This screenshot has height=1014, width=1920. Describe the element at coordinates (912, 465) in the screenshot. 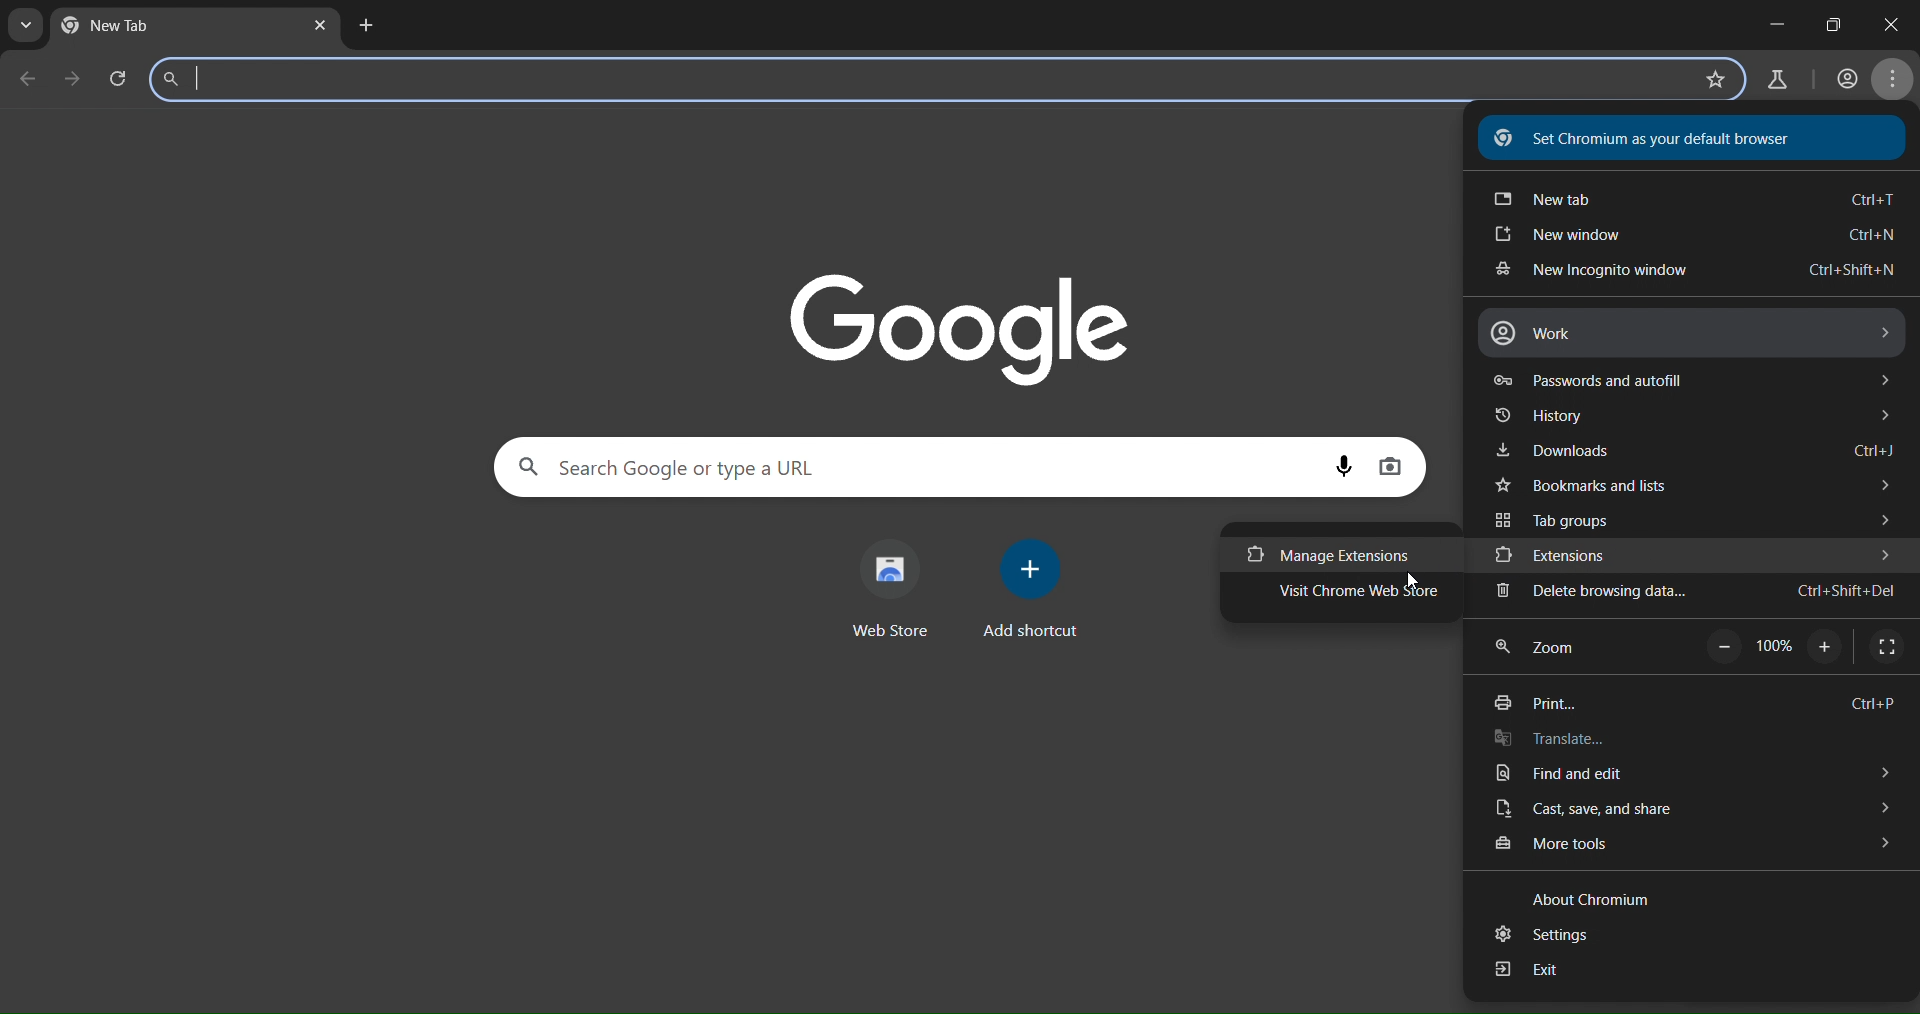

I see `search panel` at that location.